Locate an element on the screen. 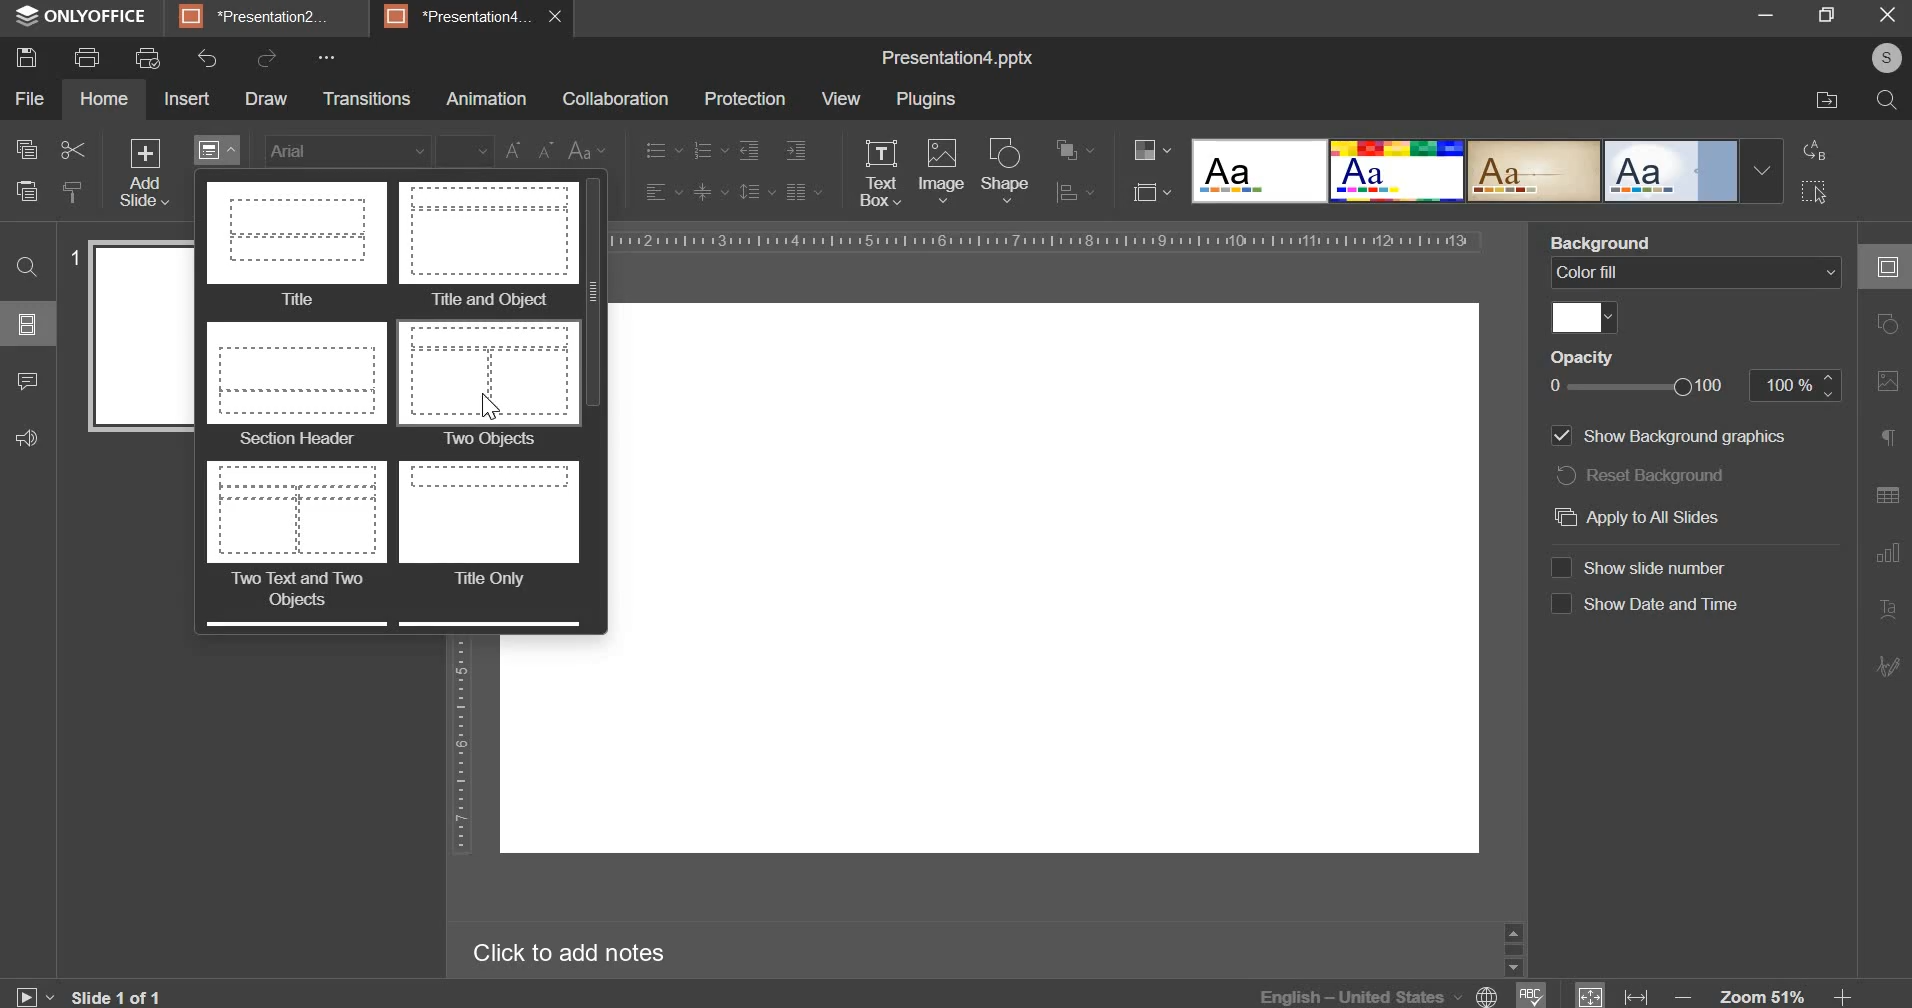 The image size is (1912, 1008). work space is located at coordinates (1049, 577).